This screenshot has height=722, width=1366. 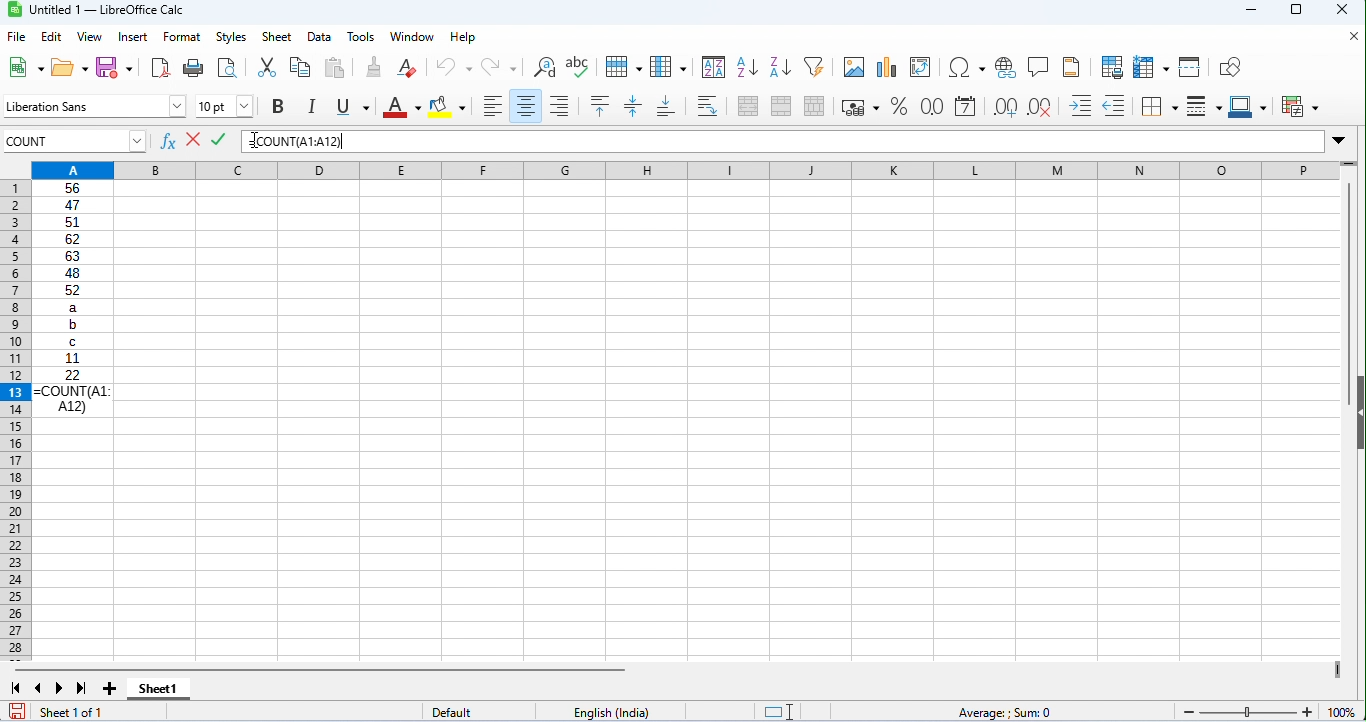 What do you see at coordinates (73, 401) in the screenshot?
I see `=COUNT(AL:AL2)` at bounding box center [73, 401].